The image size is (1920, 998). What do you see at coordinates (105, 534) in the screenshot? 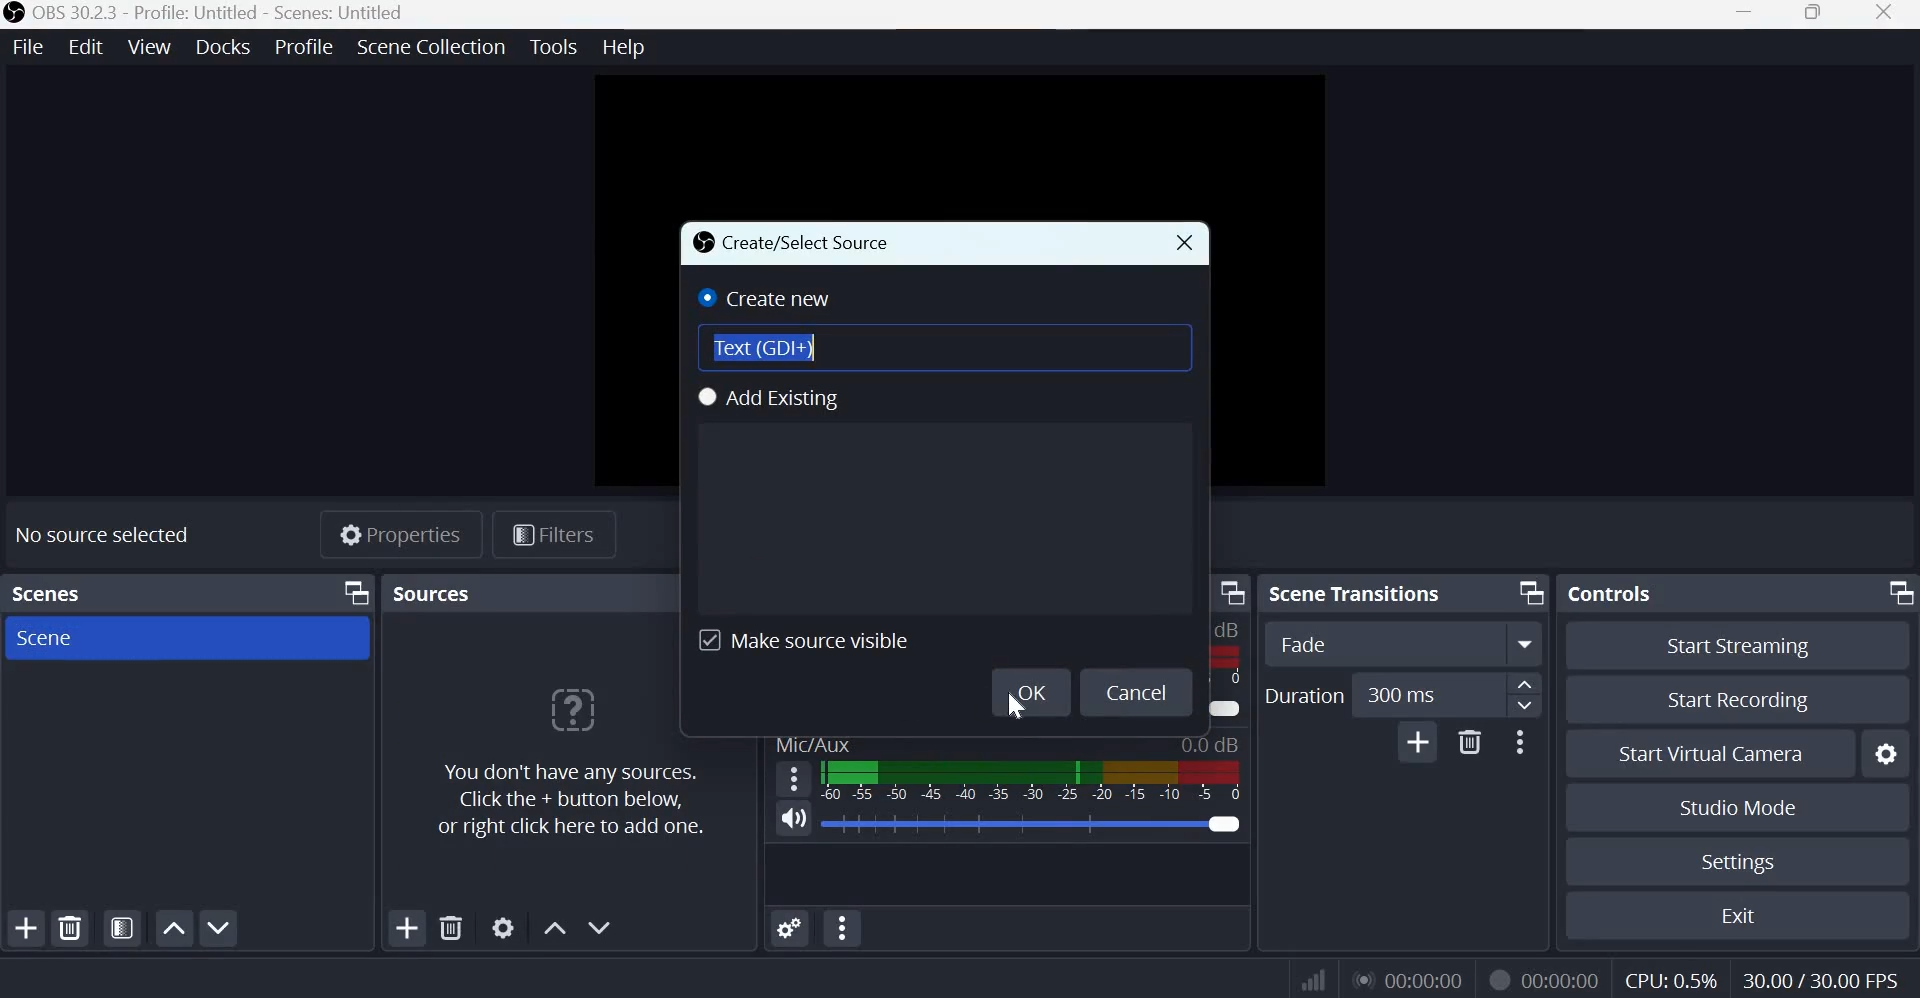
I see `No source selected` at bounding box center [105, 534].